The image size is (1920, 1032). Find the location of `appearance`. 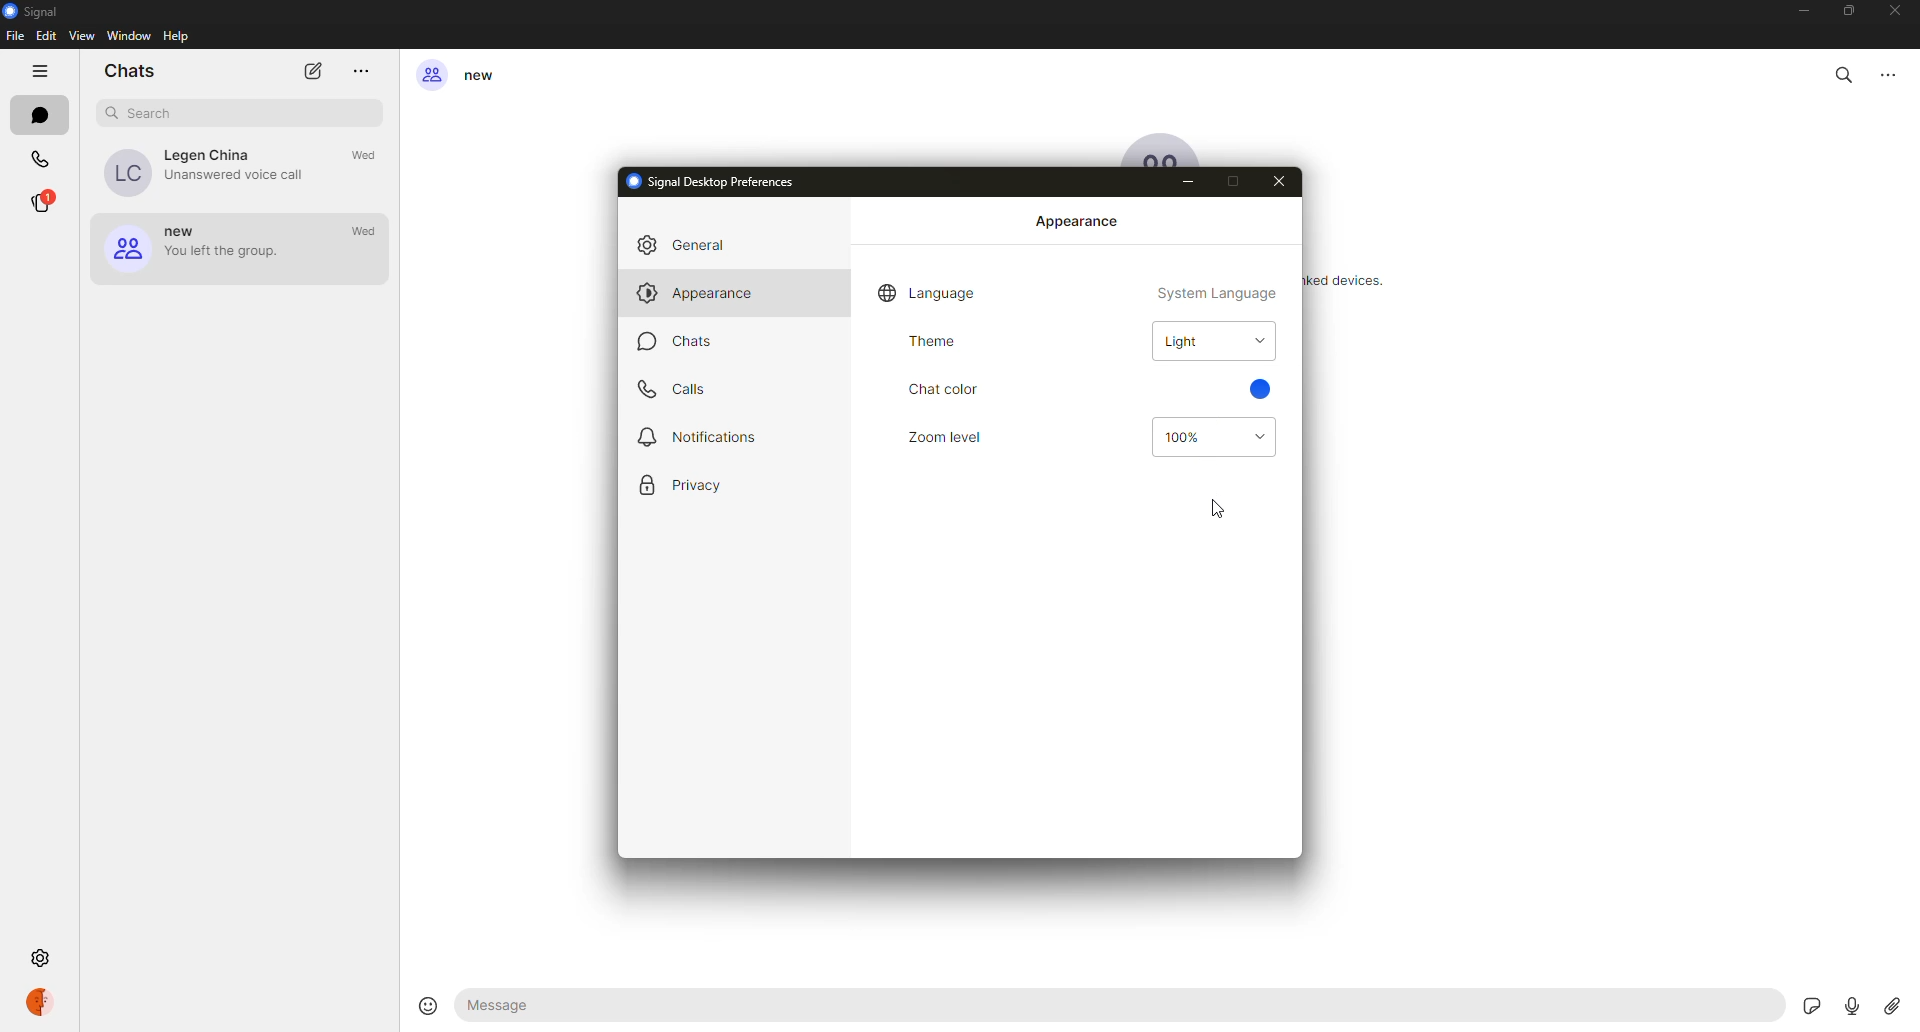

appearance is located at coordinates (697, 295).